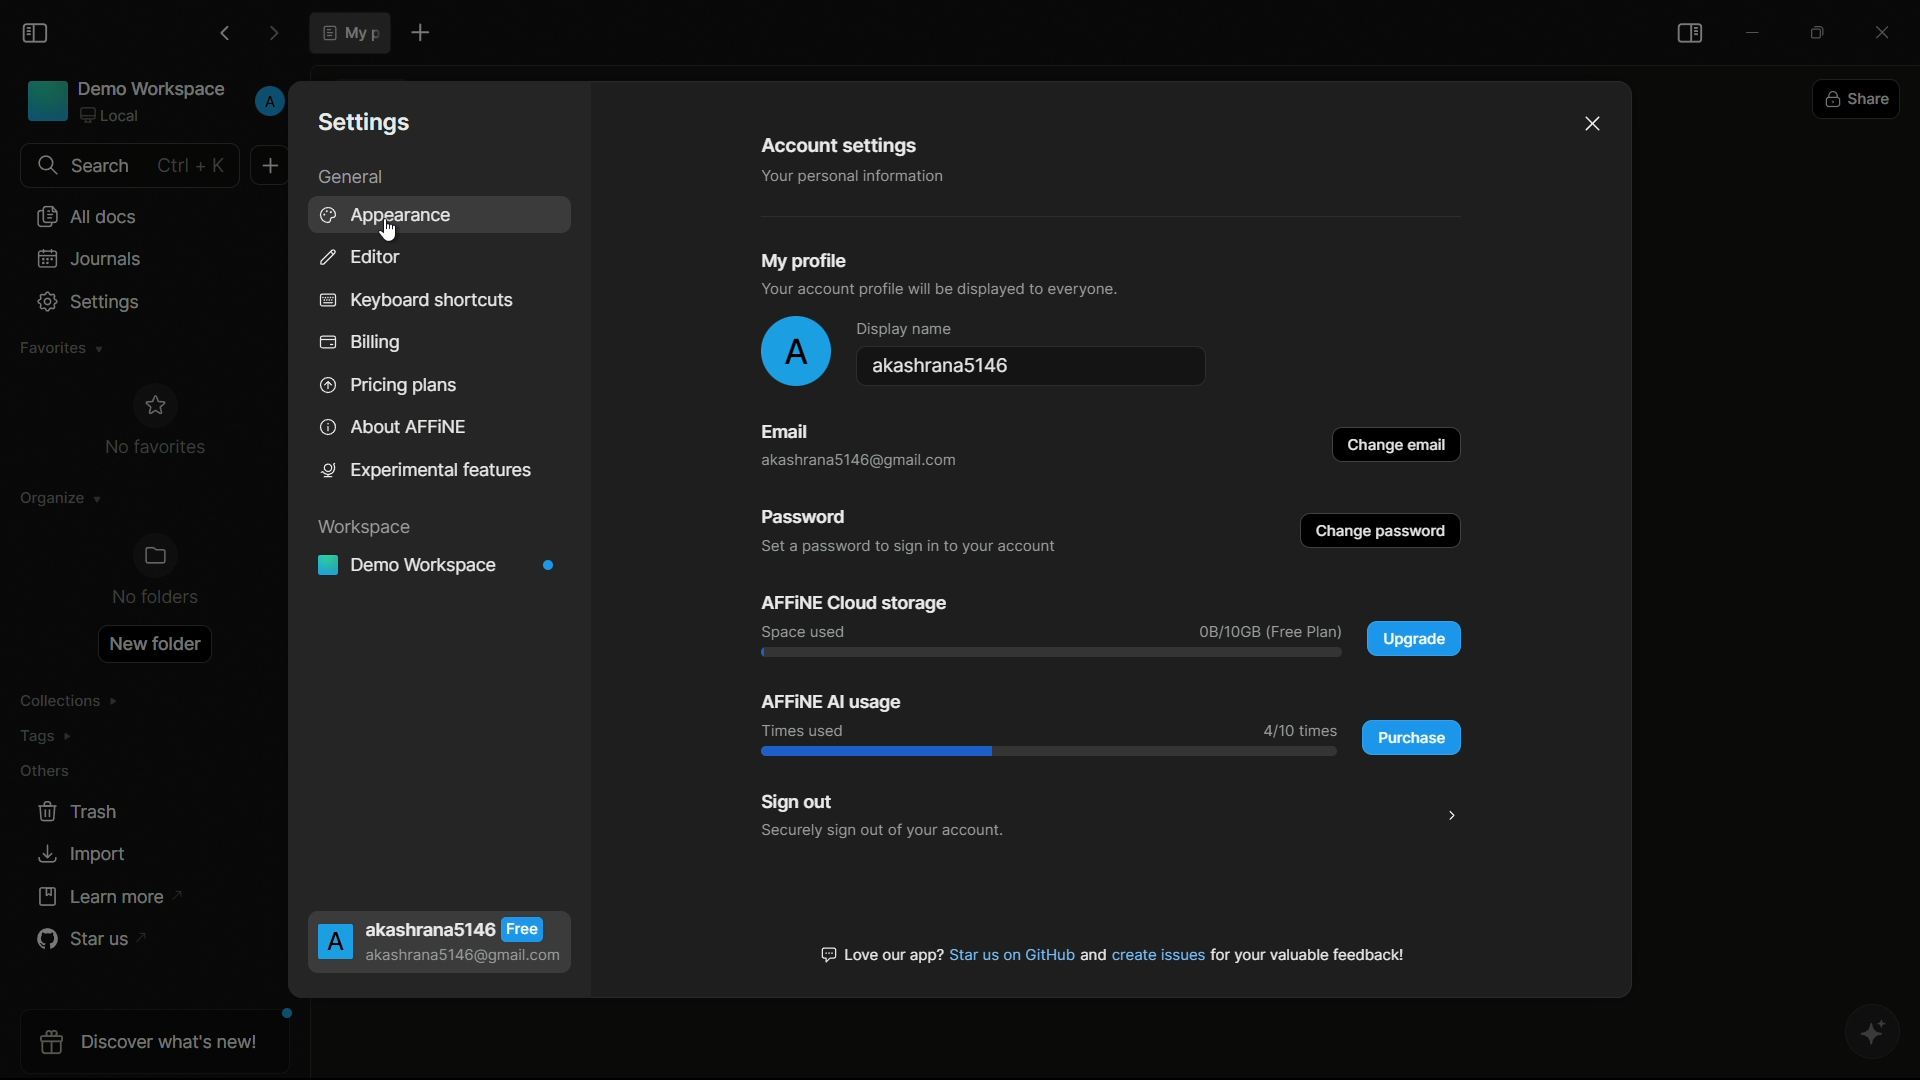  What do you see at coordinates (808, 632) in the screenshot?
I see `Space used` at bounding box center [808, 632].